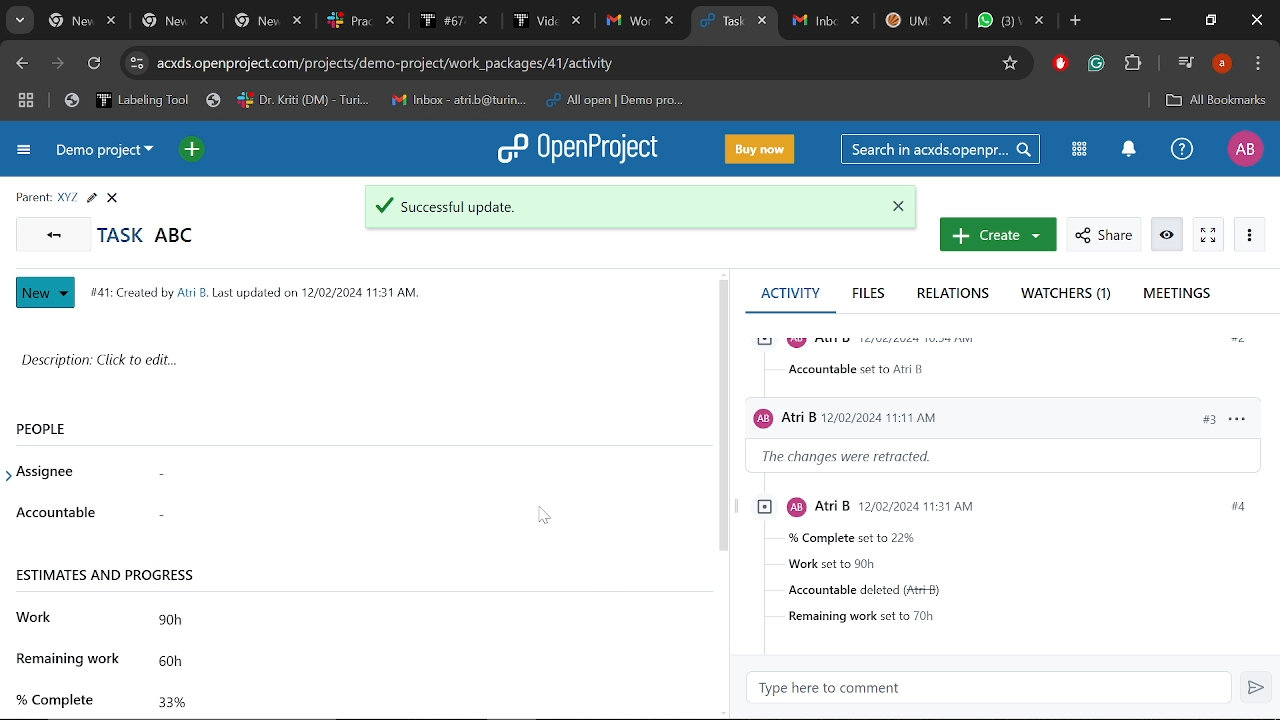 This screenshot has width=1280, height=720. Describe the element at coordinates (1258, 689) in the screenshot. I see `Send` at that location.